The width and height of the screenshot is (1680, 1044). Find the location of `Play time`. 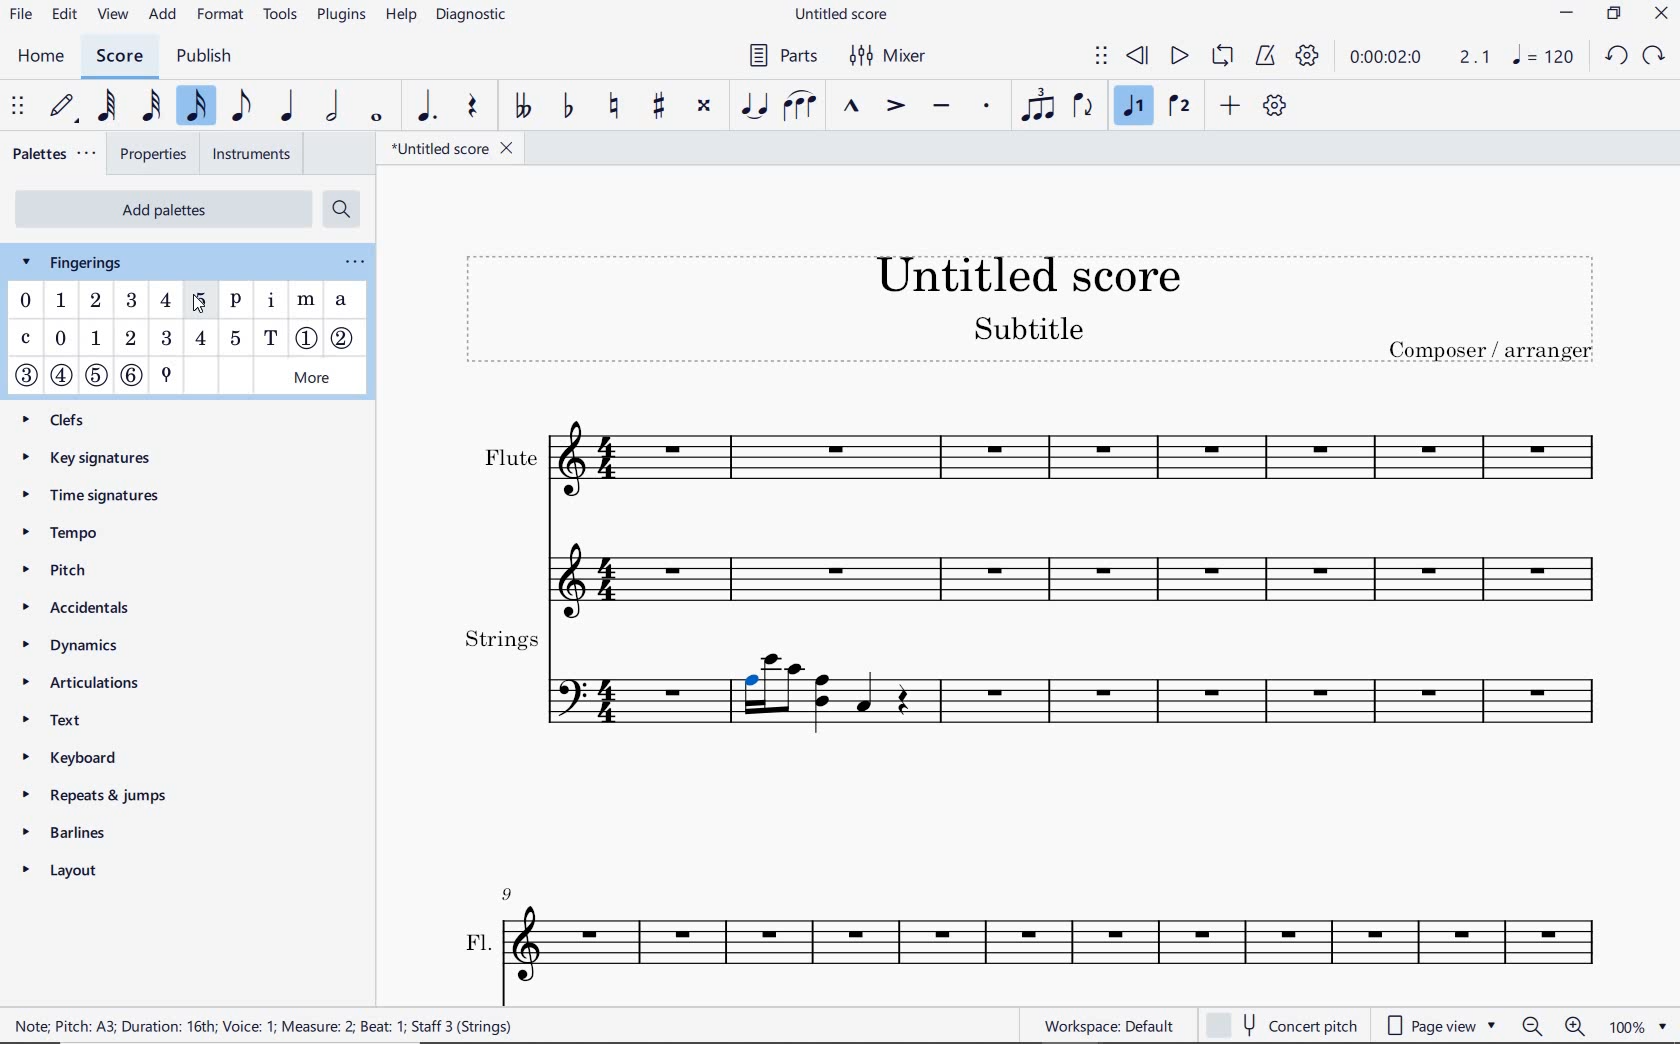

Play time is located at coordinates (1419, 57).